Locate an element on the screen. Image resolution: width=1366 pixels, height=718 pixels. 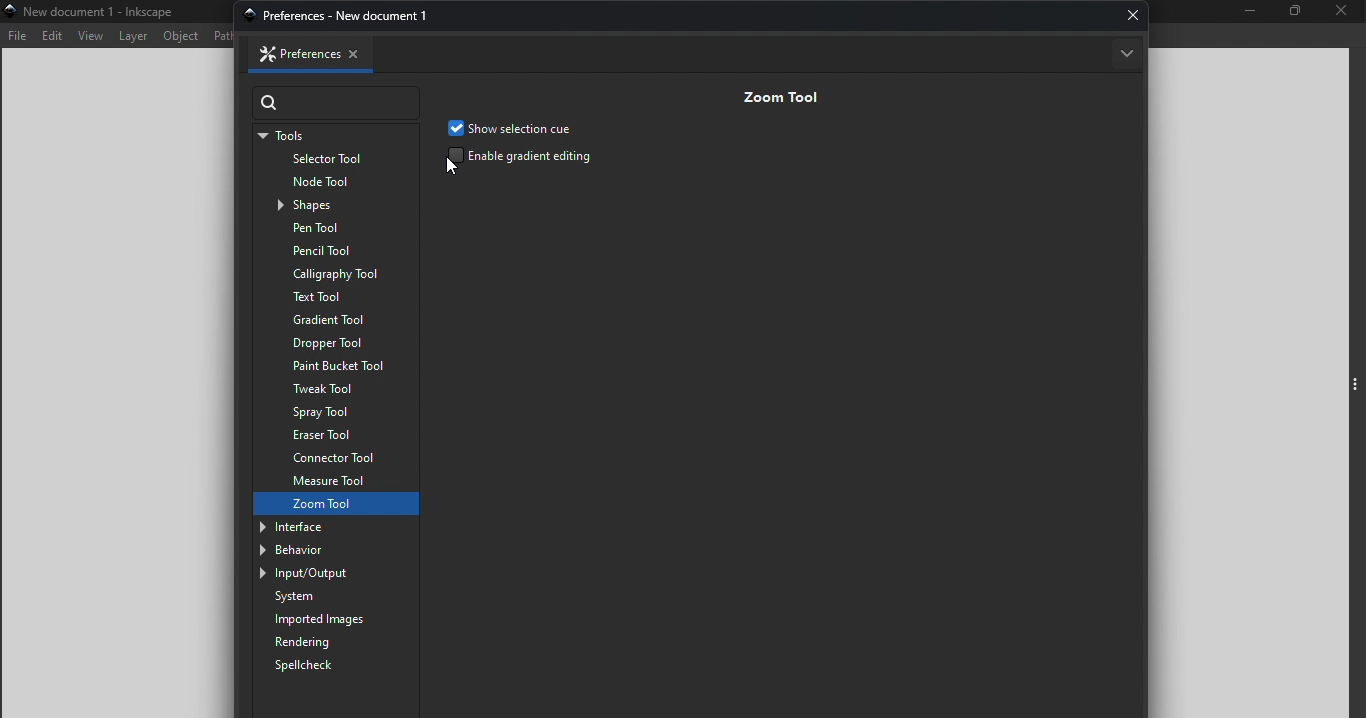
Node tool is located at coordinates (315, 183).